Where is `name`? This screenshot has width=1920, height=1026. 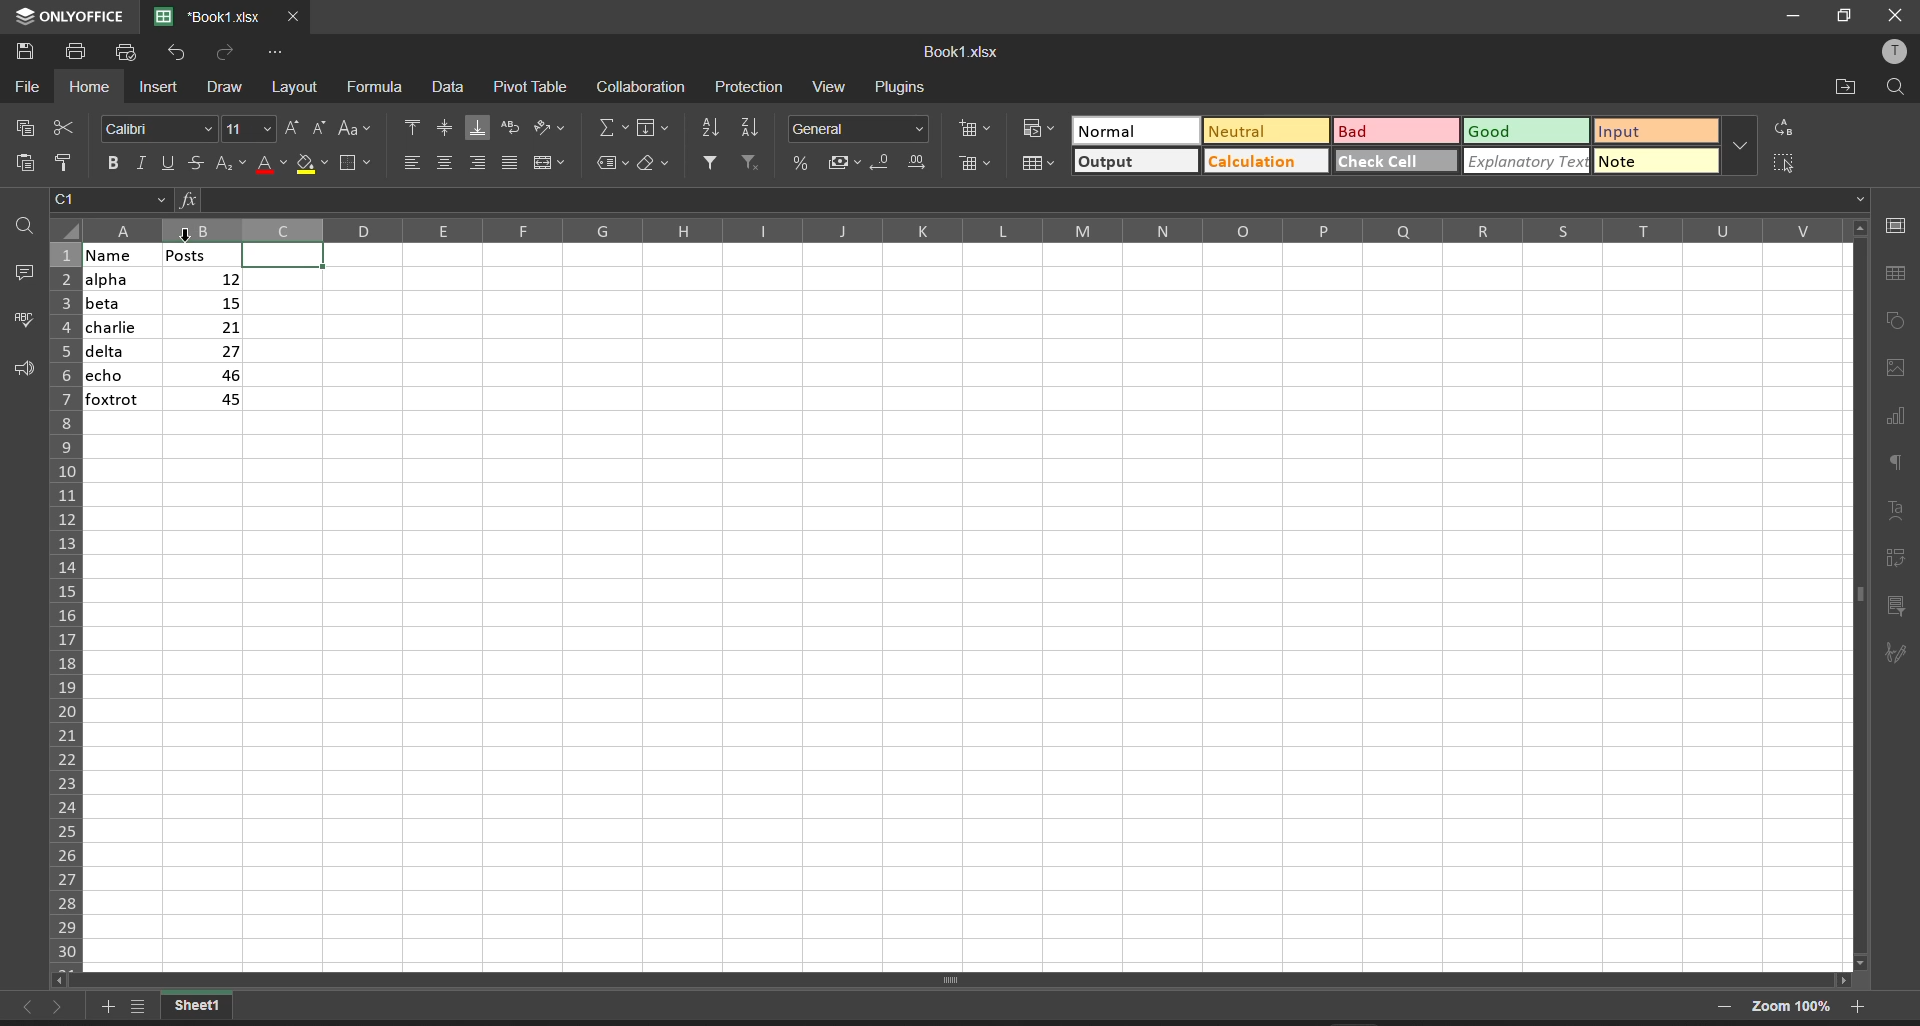
name is located at coordinates (114, 329).